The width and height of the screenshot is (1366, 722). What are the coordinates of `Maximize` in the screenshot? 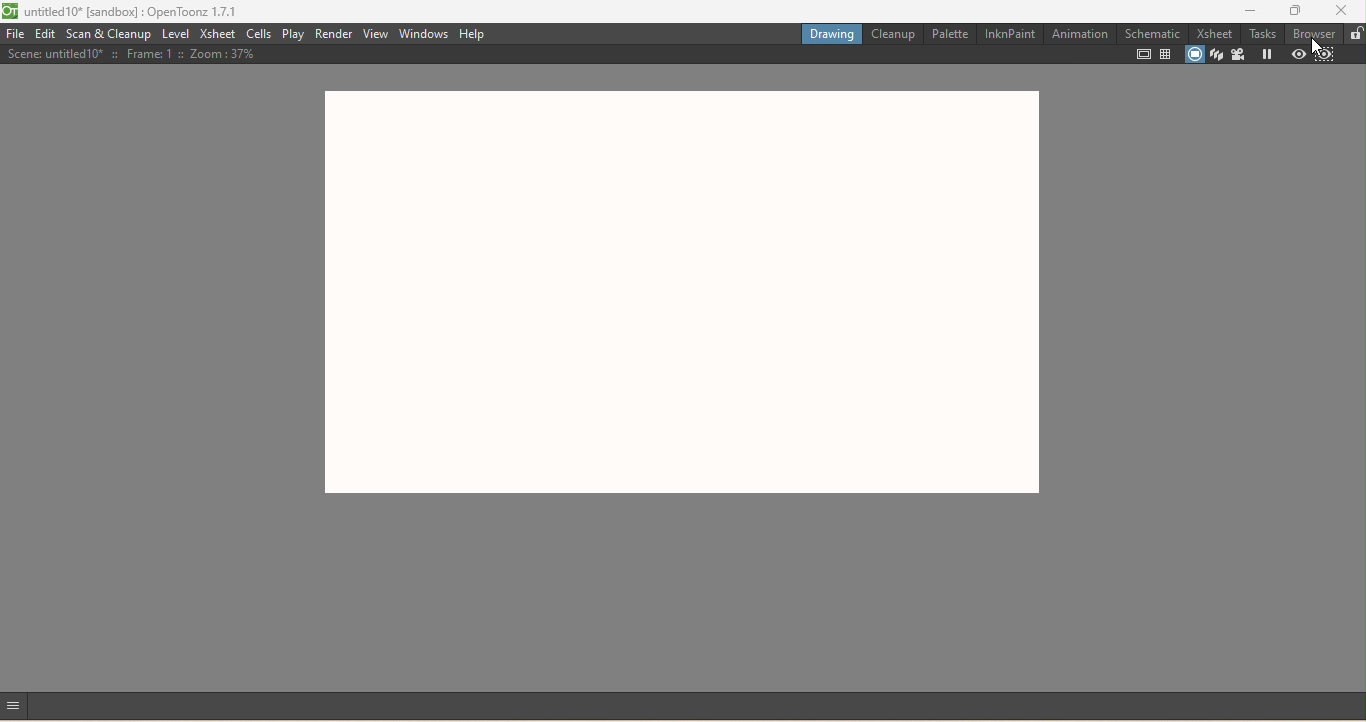 It's located at (1295, 10).